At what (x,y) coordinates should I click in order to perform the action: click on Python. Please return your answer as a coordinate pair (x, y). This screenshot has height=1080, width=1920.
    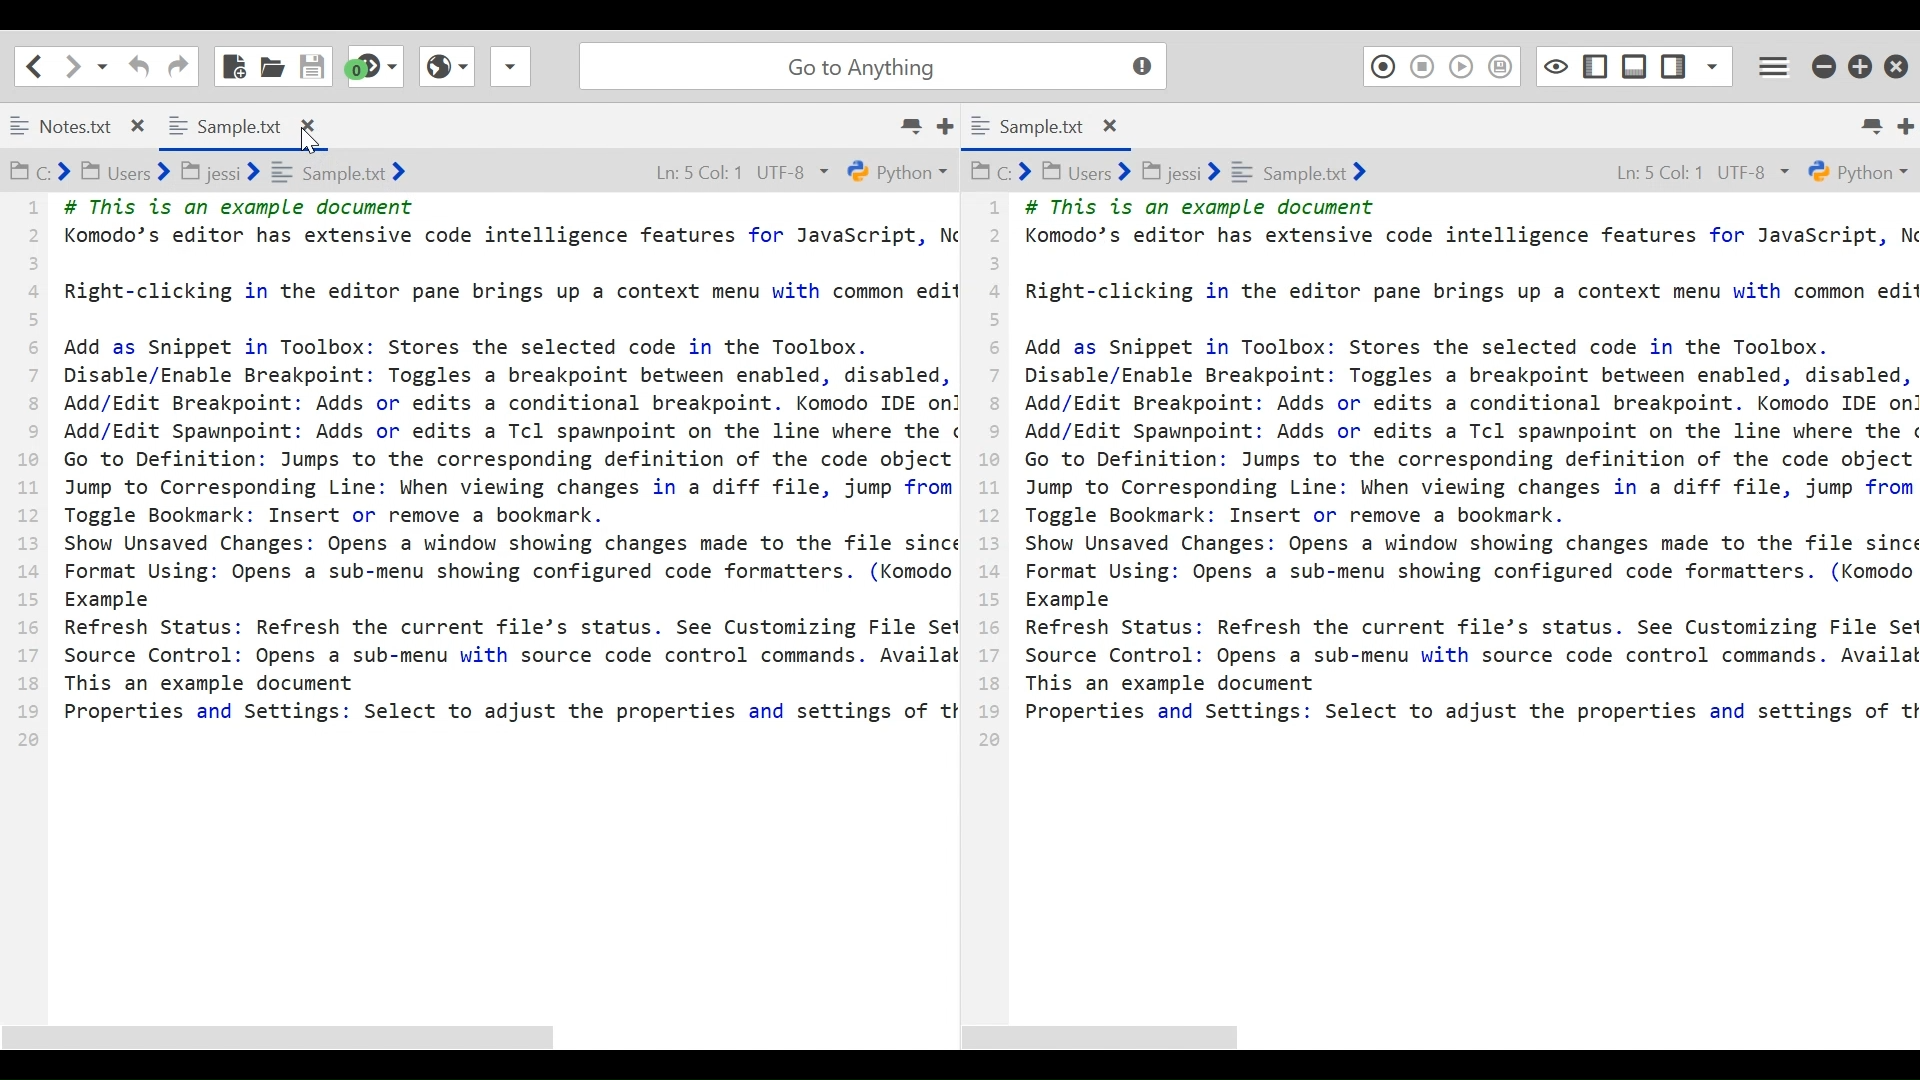
    Looking at the image, I should click on (1858, 171).